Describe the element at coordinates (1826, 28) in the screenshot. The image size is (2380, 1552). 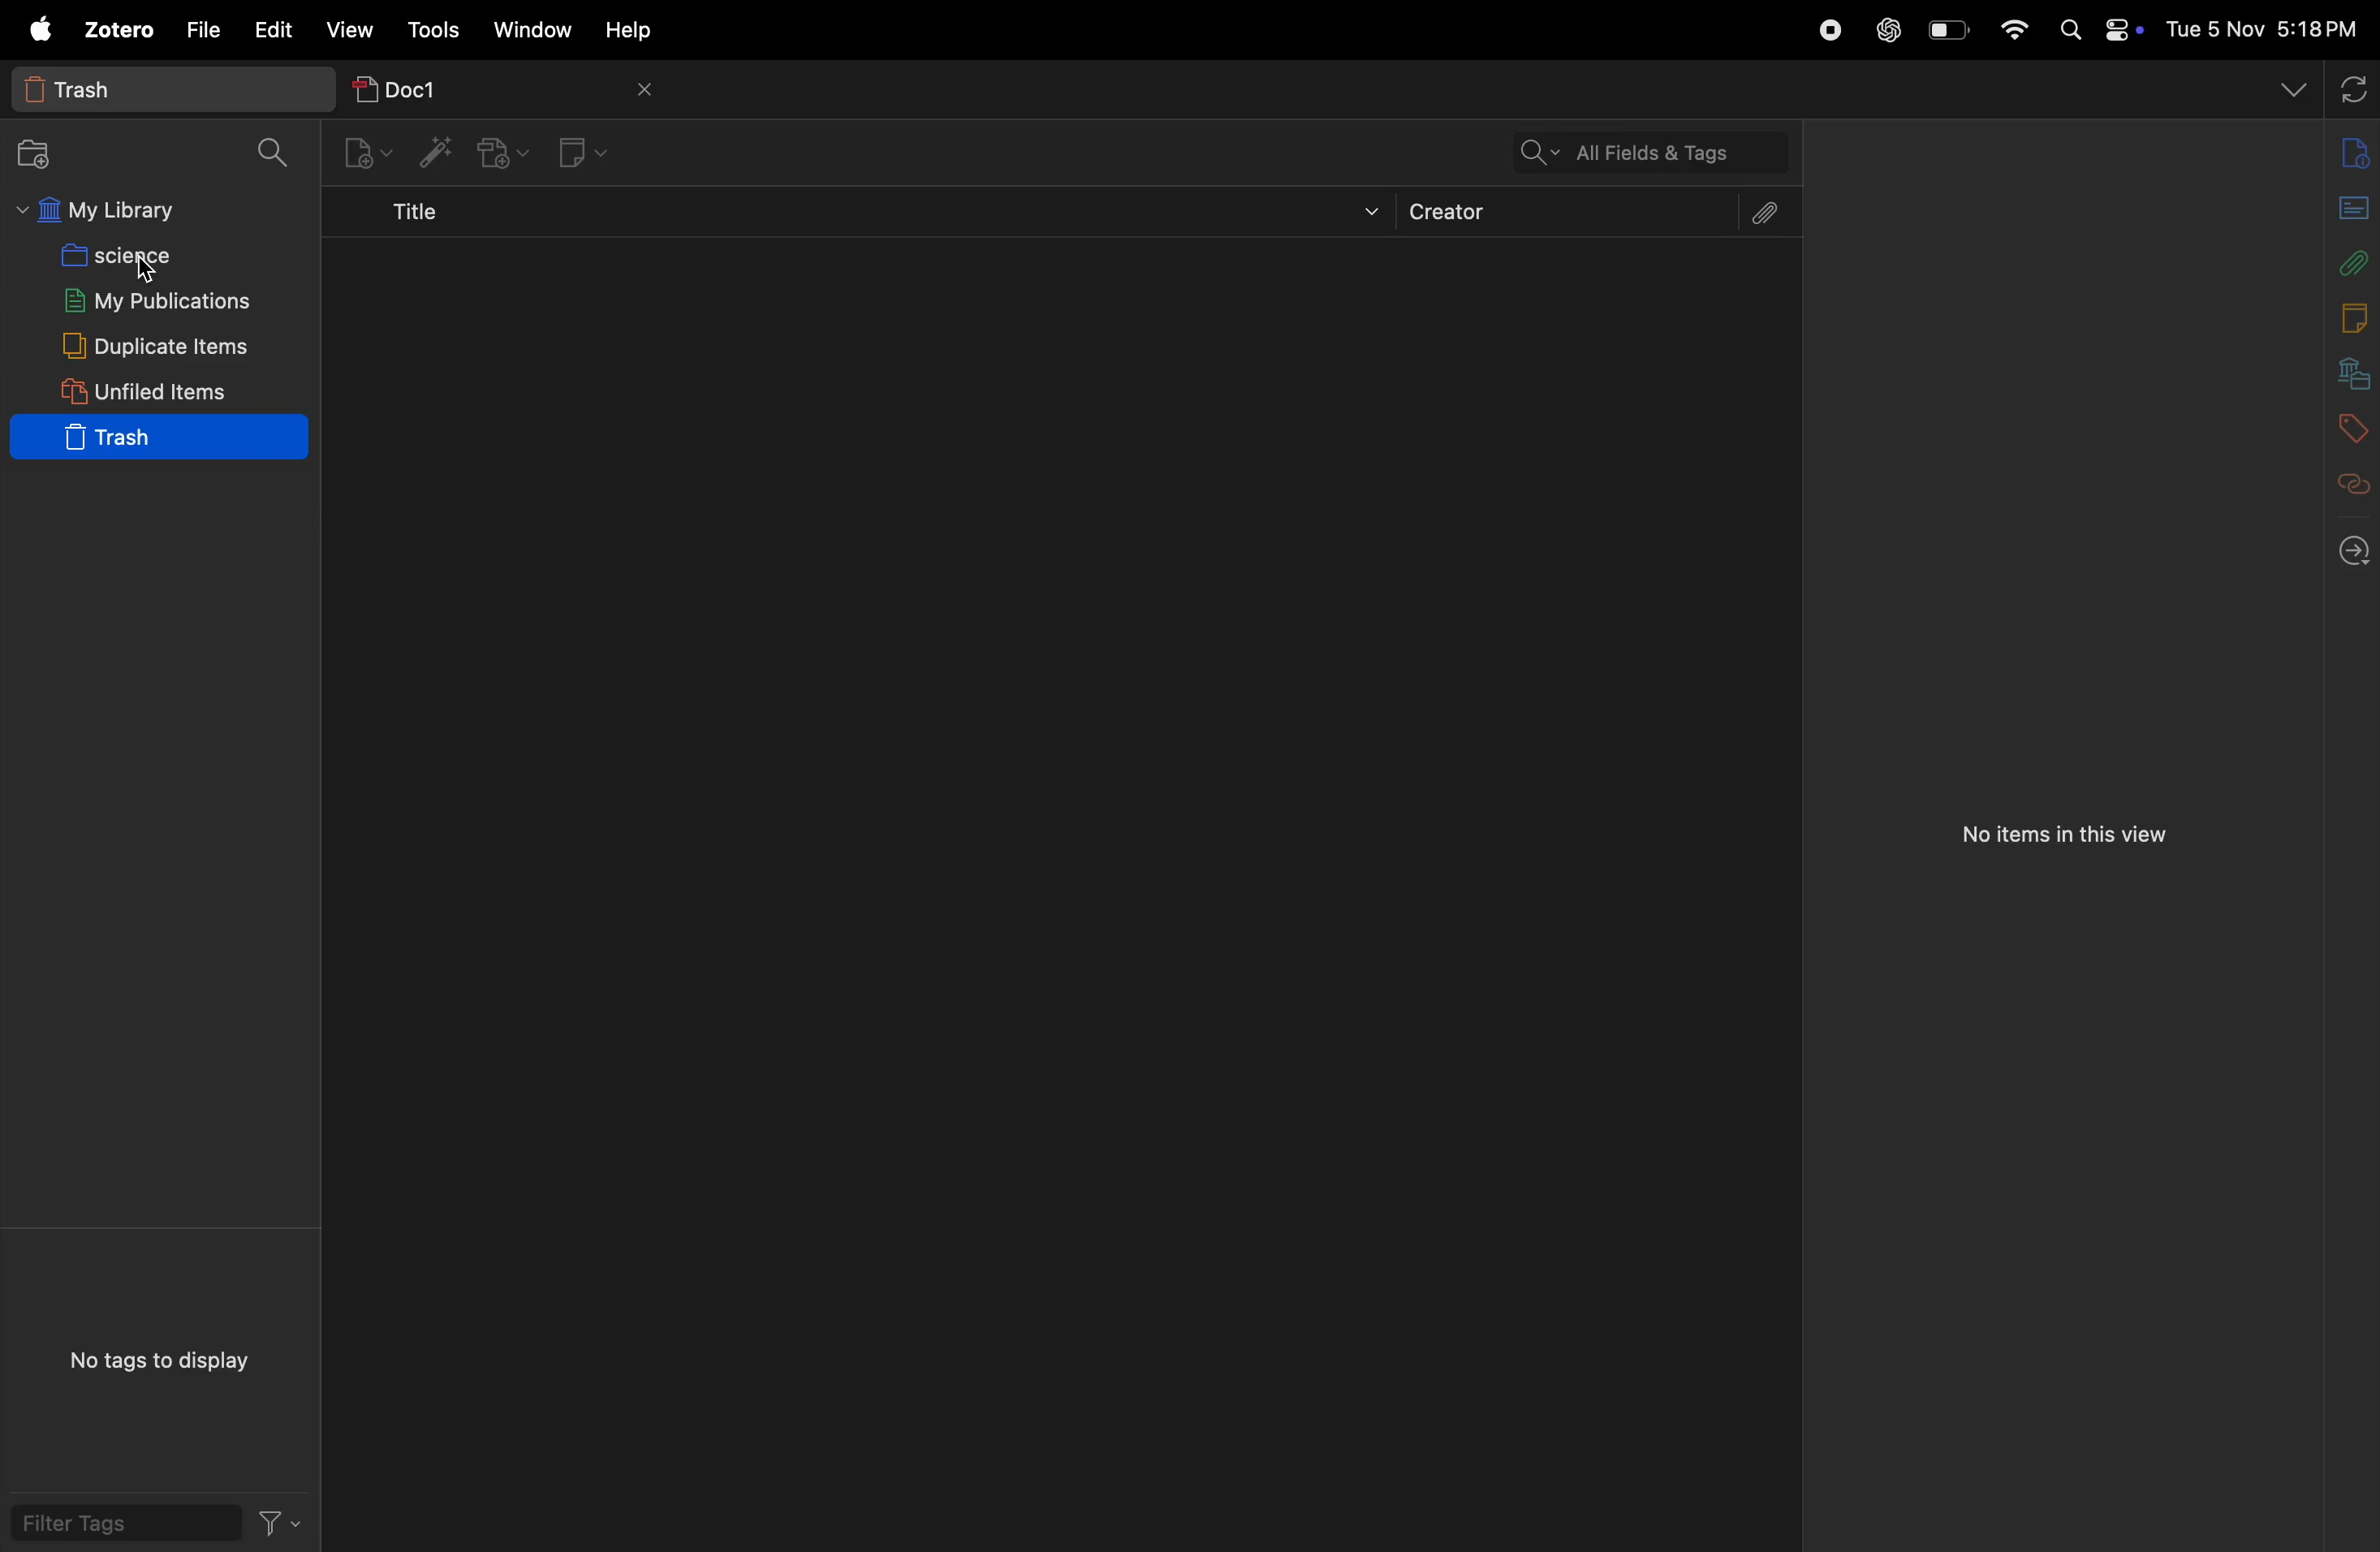
I see `record` at that location.